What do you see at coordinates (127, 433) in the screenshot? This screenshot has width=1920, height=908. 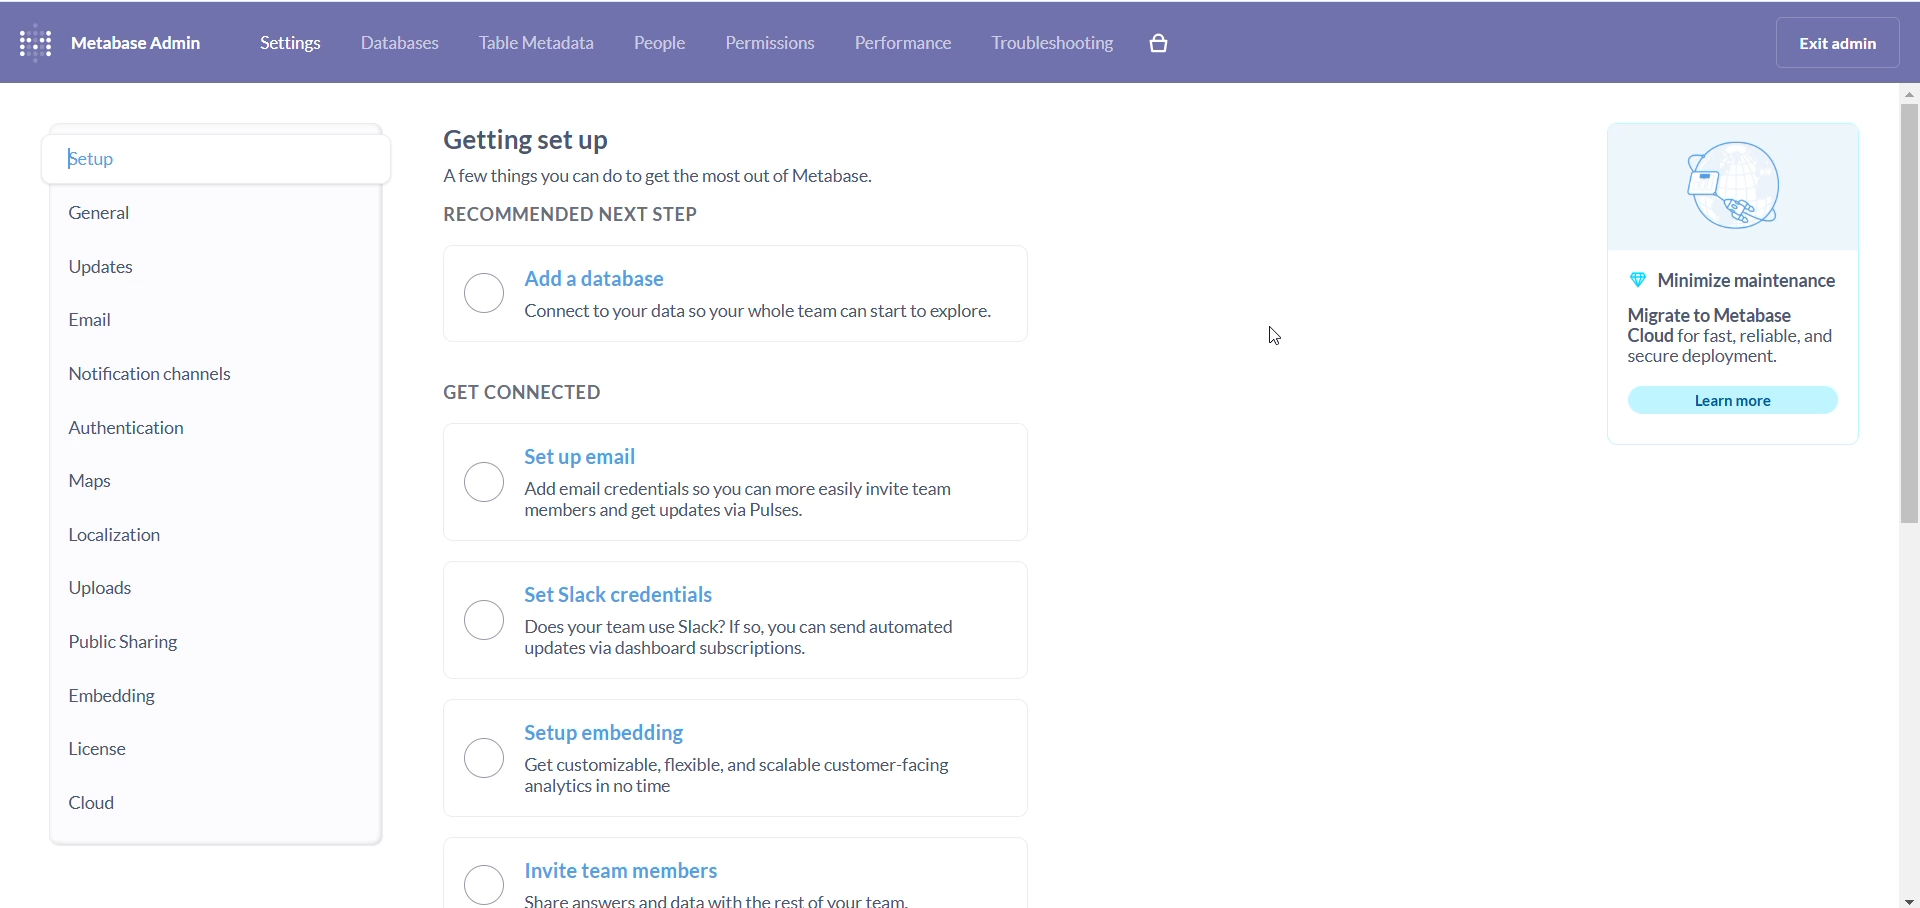 I see `authentication` at bounding box center [127, 433].